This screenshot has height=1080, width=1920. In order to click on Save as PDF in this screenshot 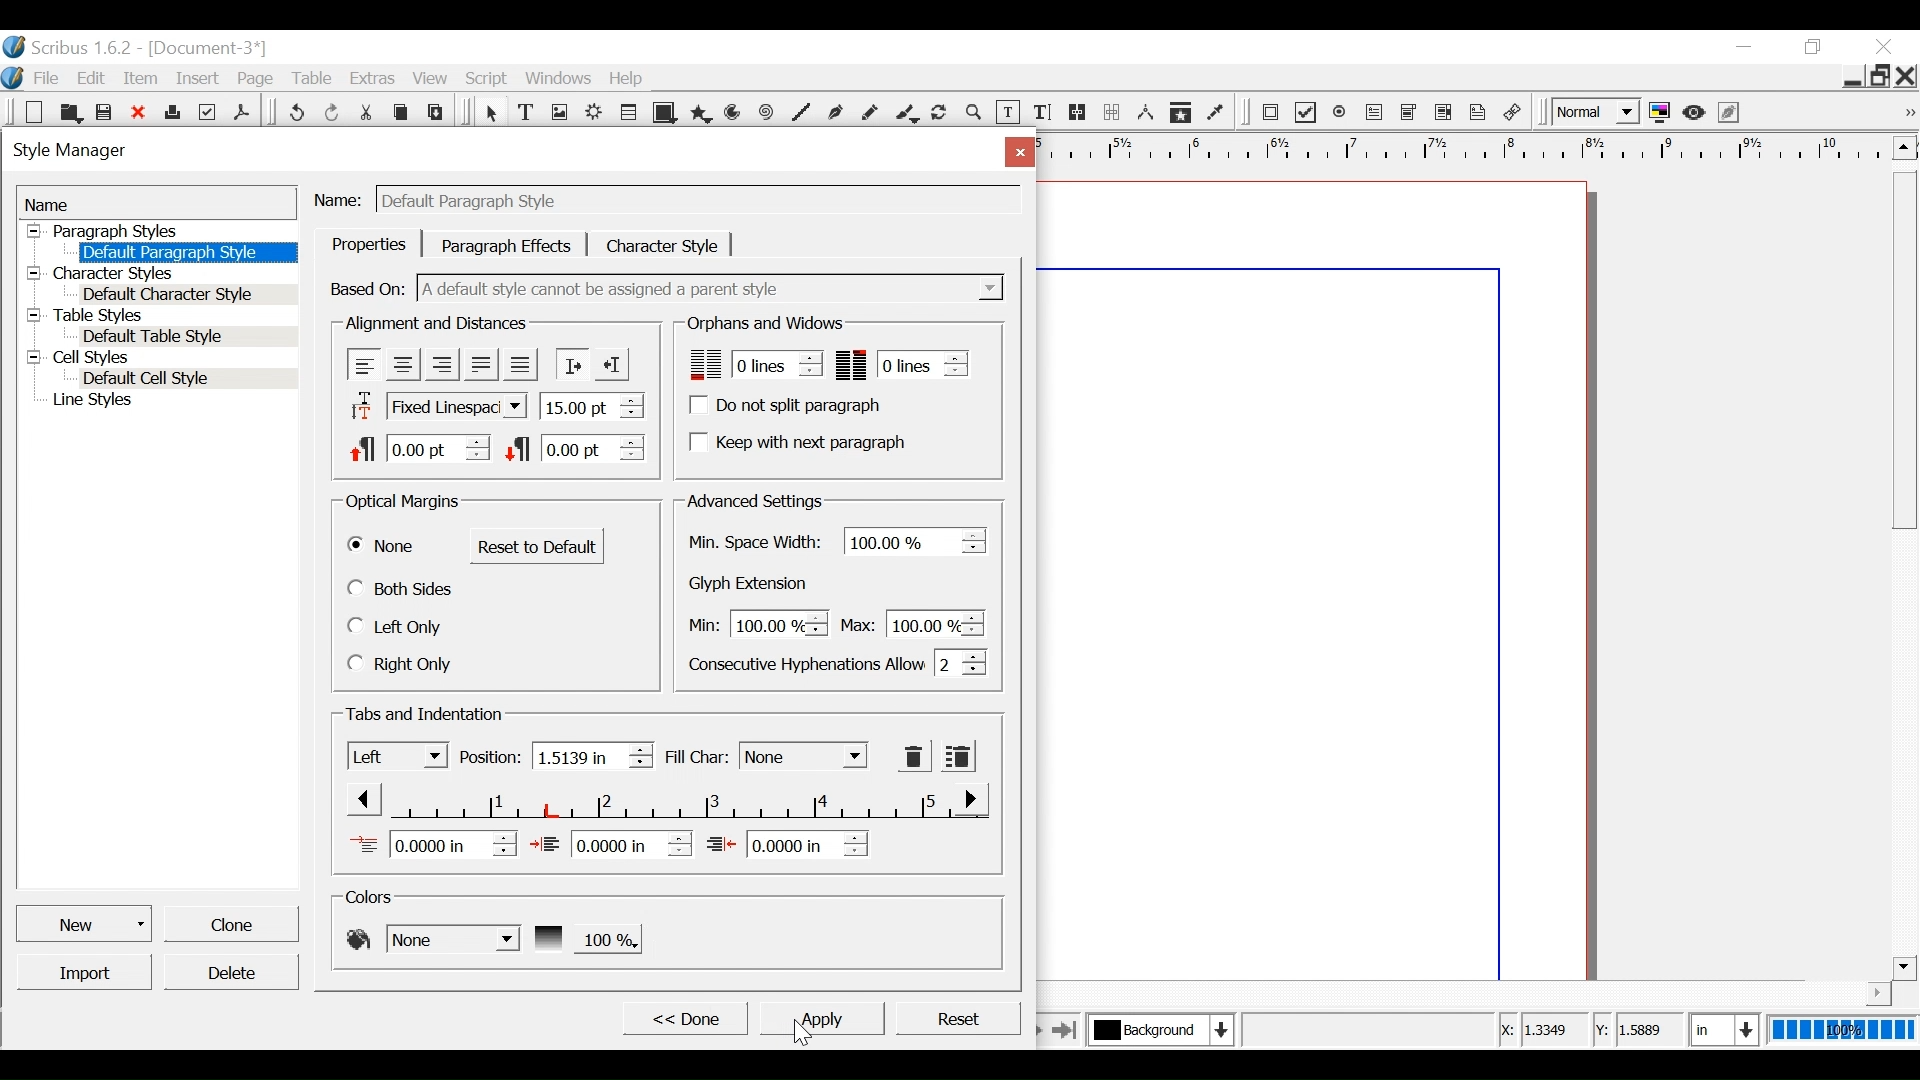, I will do `click(243, 110)`.